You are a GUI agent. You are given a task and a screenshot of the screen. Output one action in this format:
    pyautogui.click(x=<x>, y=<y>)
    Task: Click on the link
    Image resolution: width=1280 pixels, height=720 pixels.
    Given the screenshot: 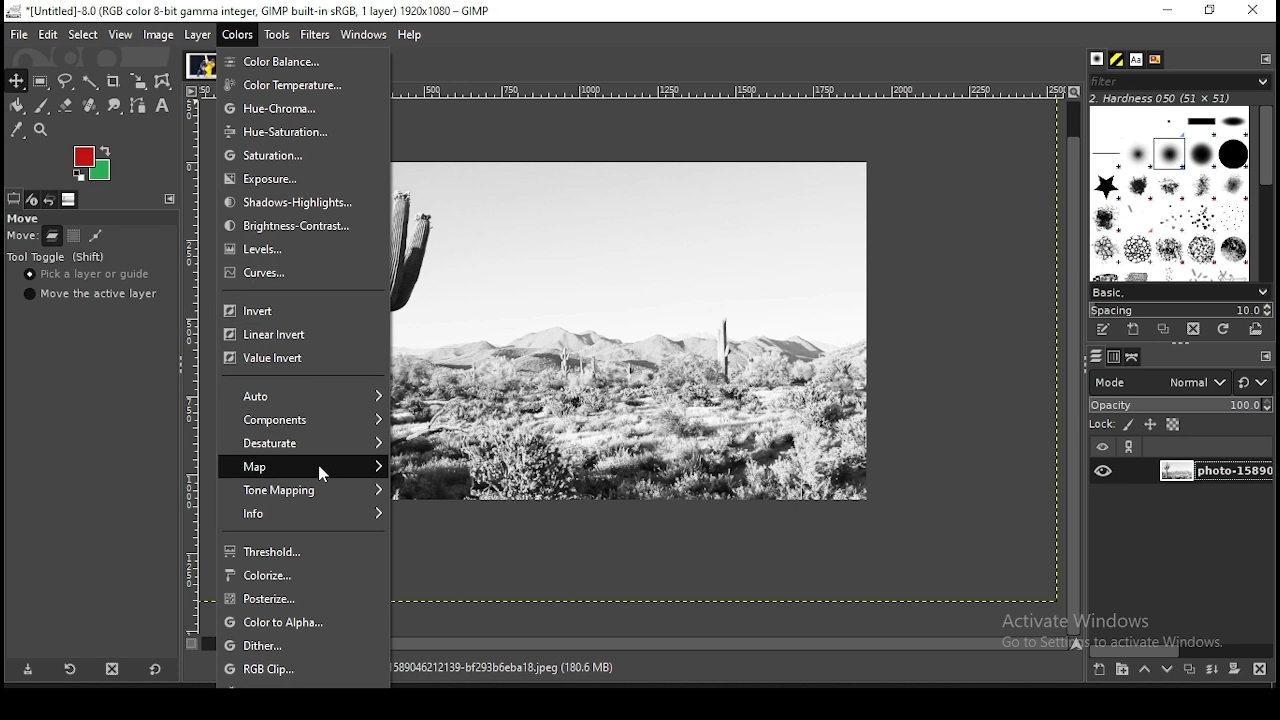 What is the action you would take?
    pyautogui.click(x=1131, y=447)
    